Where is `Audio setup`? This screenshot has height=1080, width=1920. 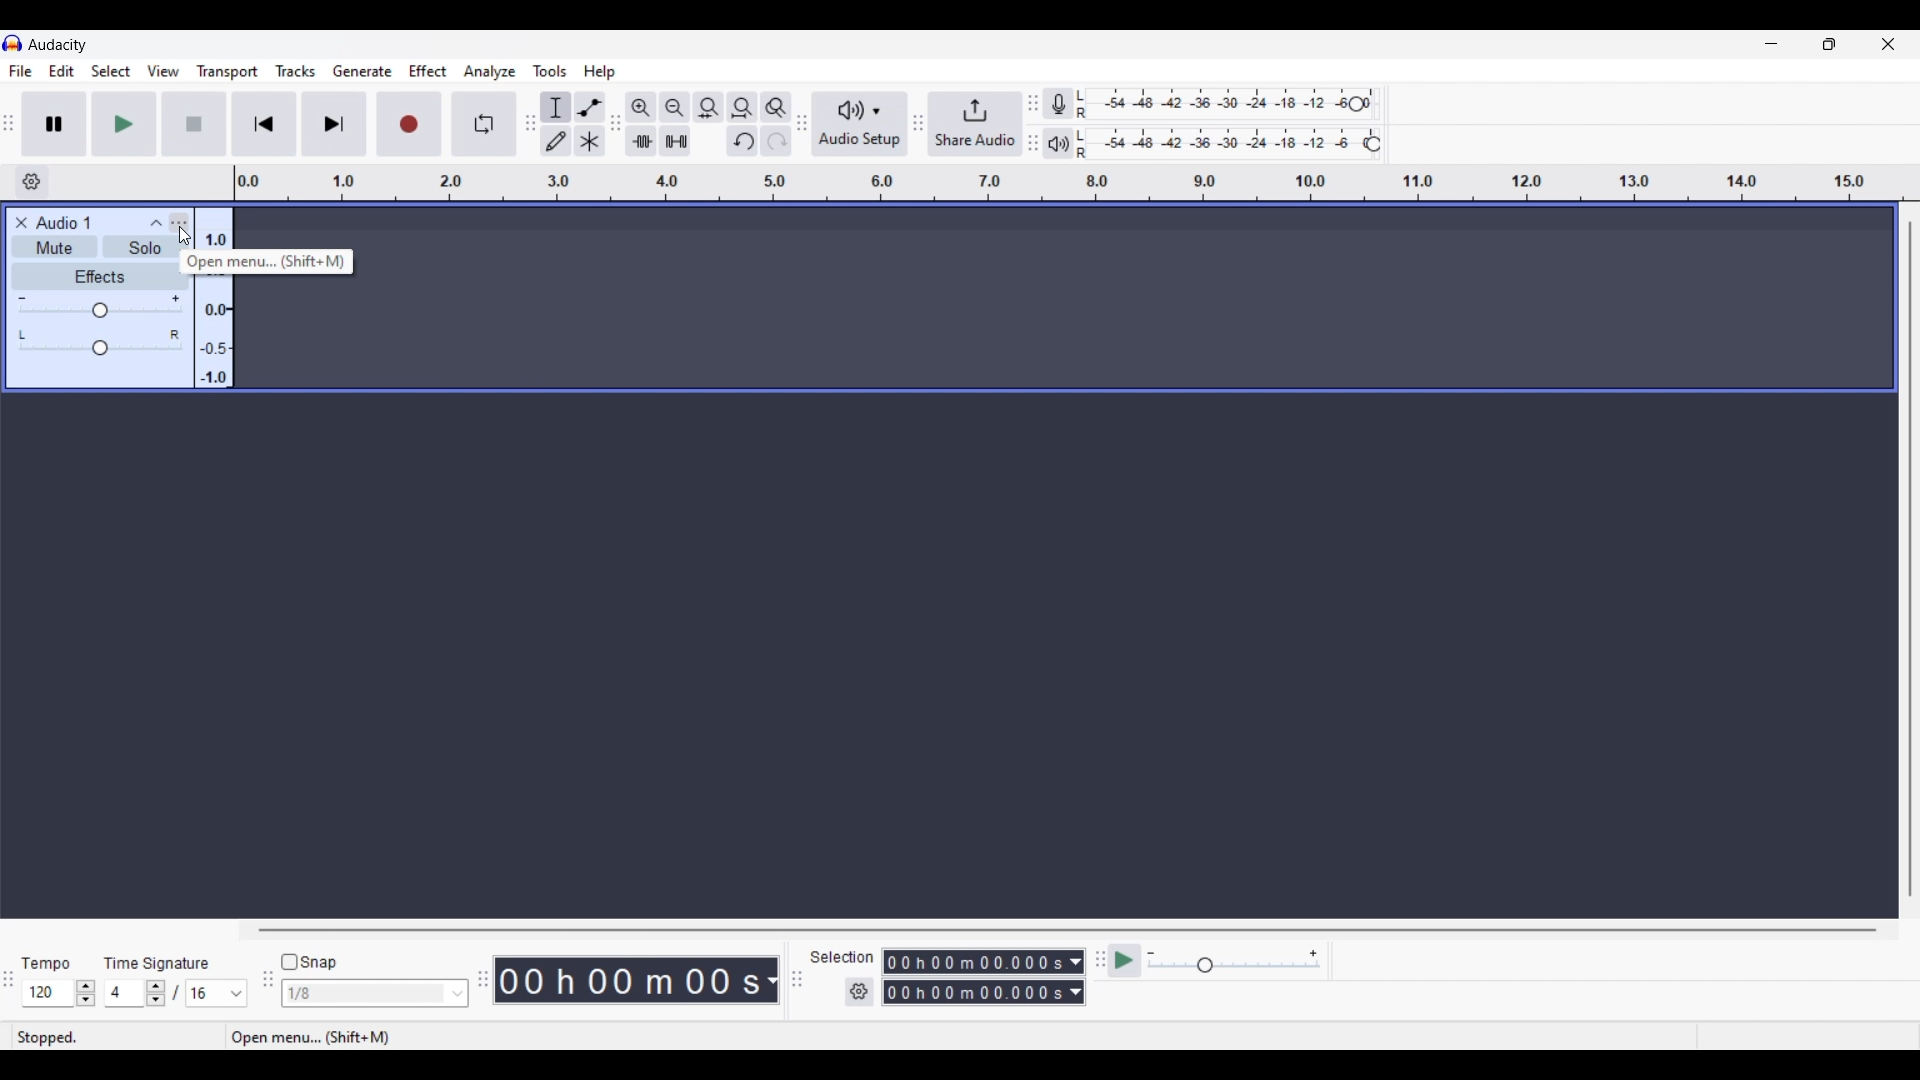 Audio setup is located at coordinates (860, 124).